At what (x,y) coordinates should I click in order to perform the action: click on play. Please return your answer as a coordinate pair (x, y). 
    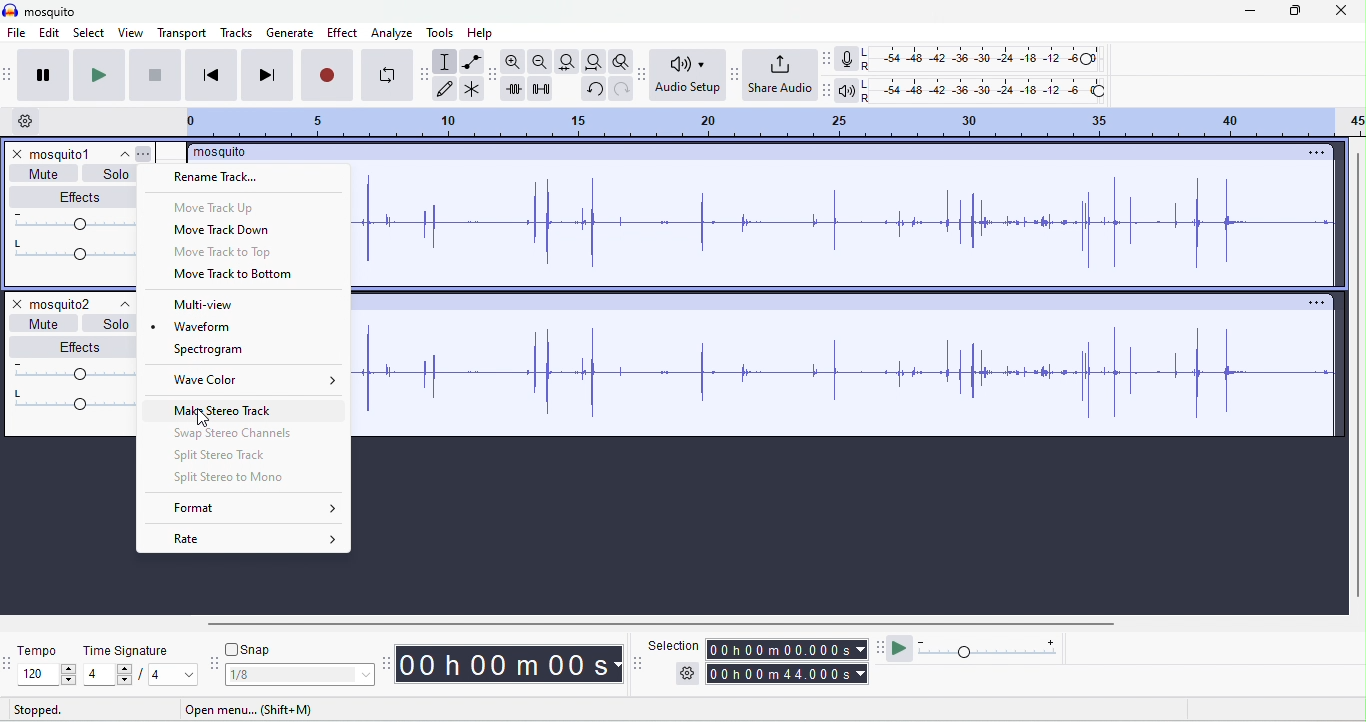
    Looking at the image, I should click on (97, 74).